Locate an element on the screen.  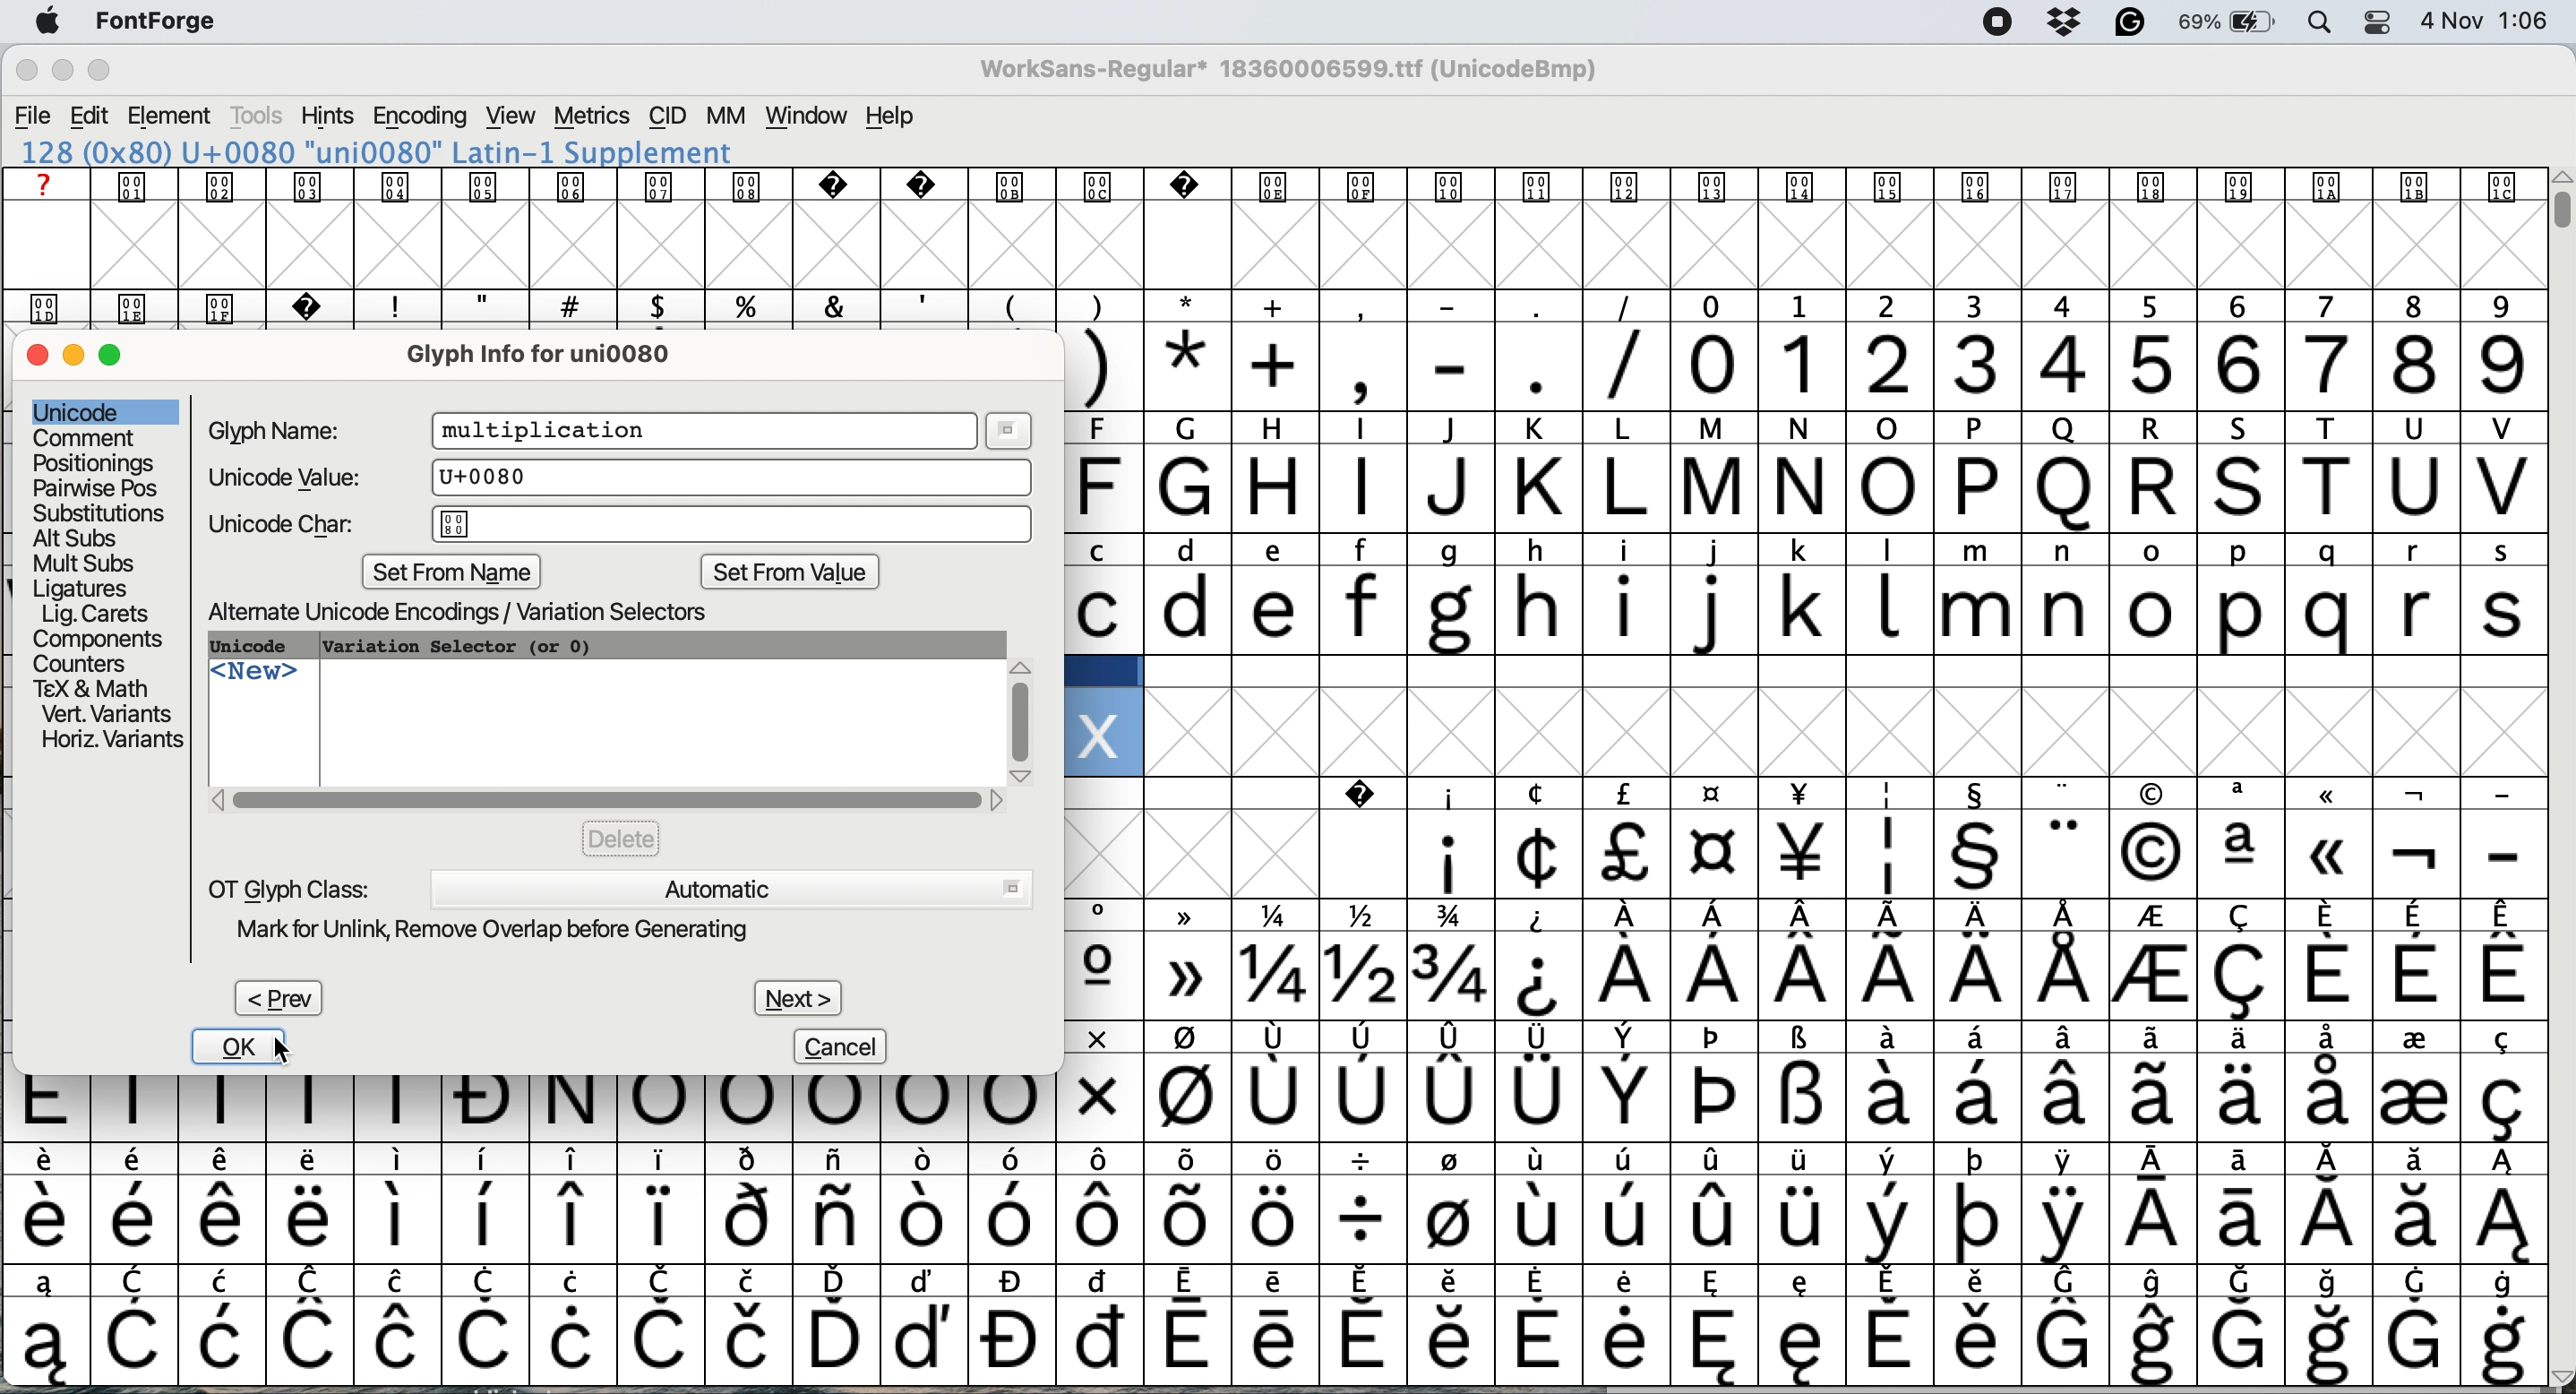
screen recorder is located at coordinates (1990, 23).